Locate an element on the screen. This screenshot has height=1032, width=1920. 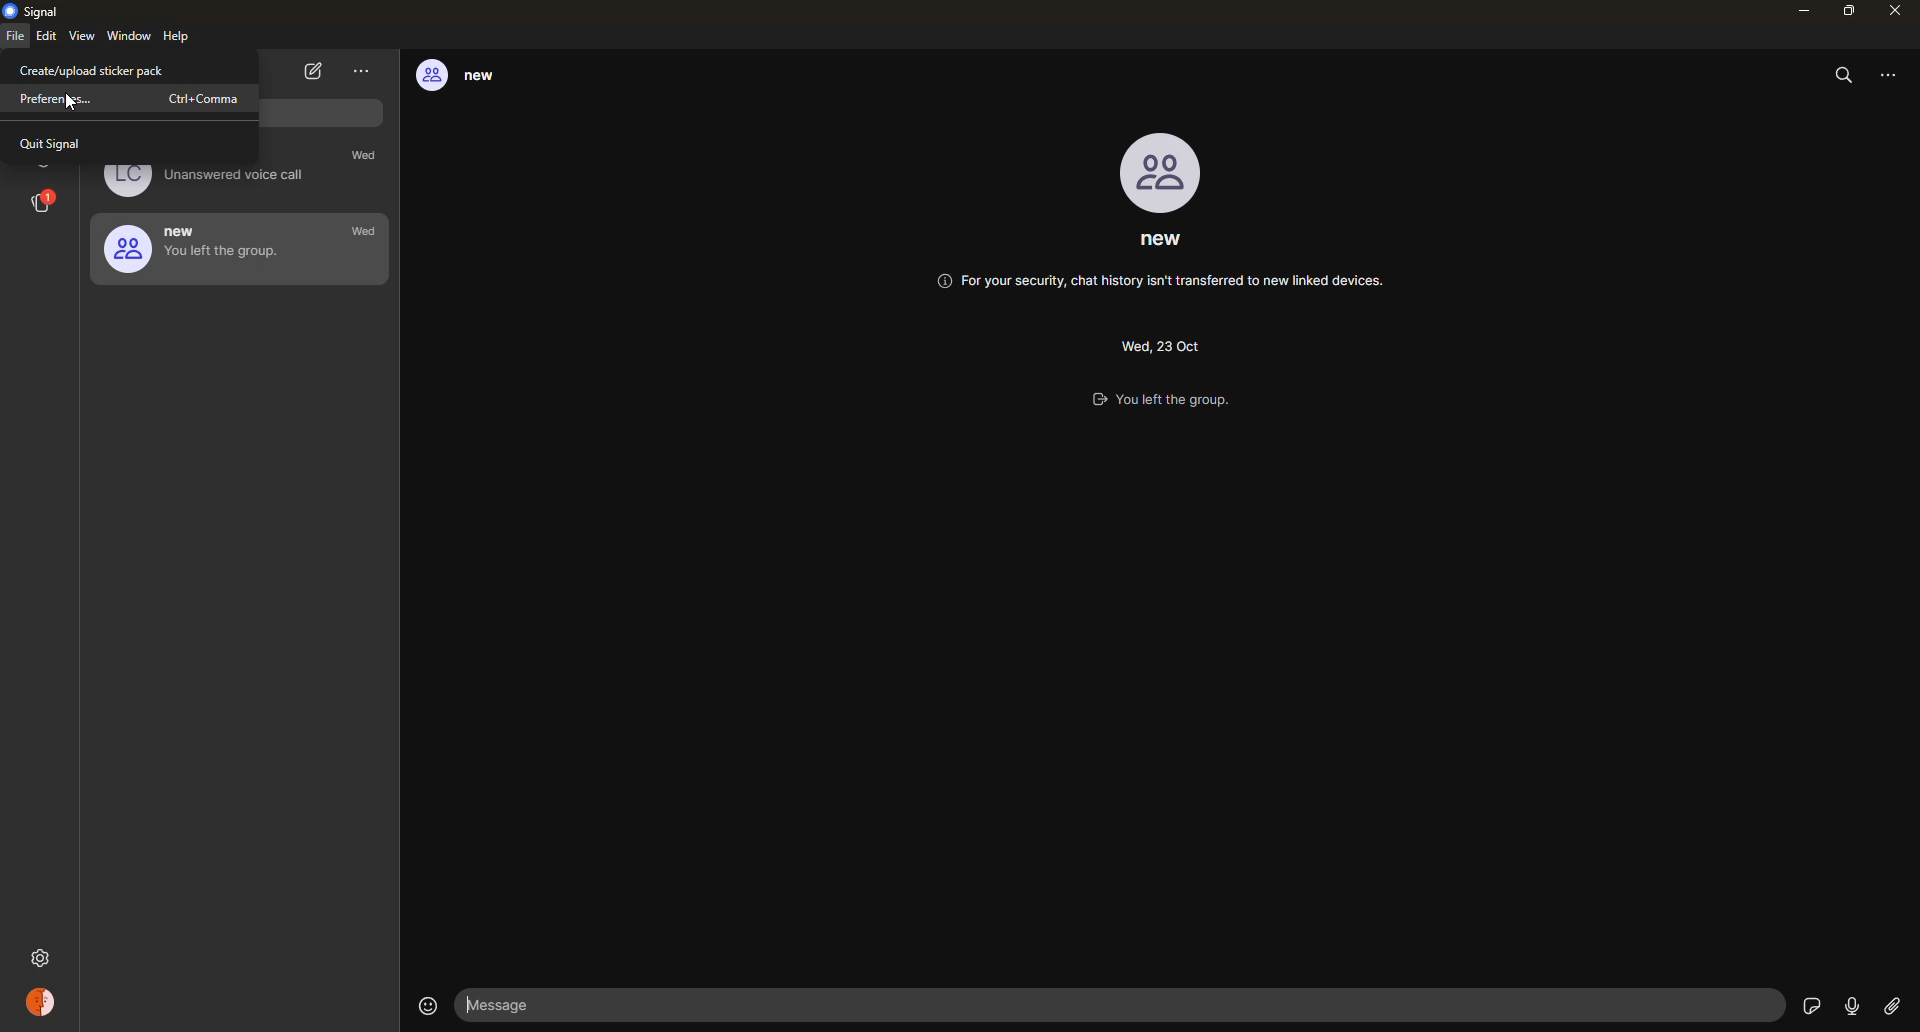
file is located at coordinates (15, 39).